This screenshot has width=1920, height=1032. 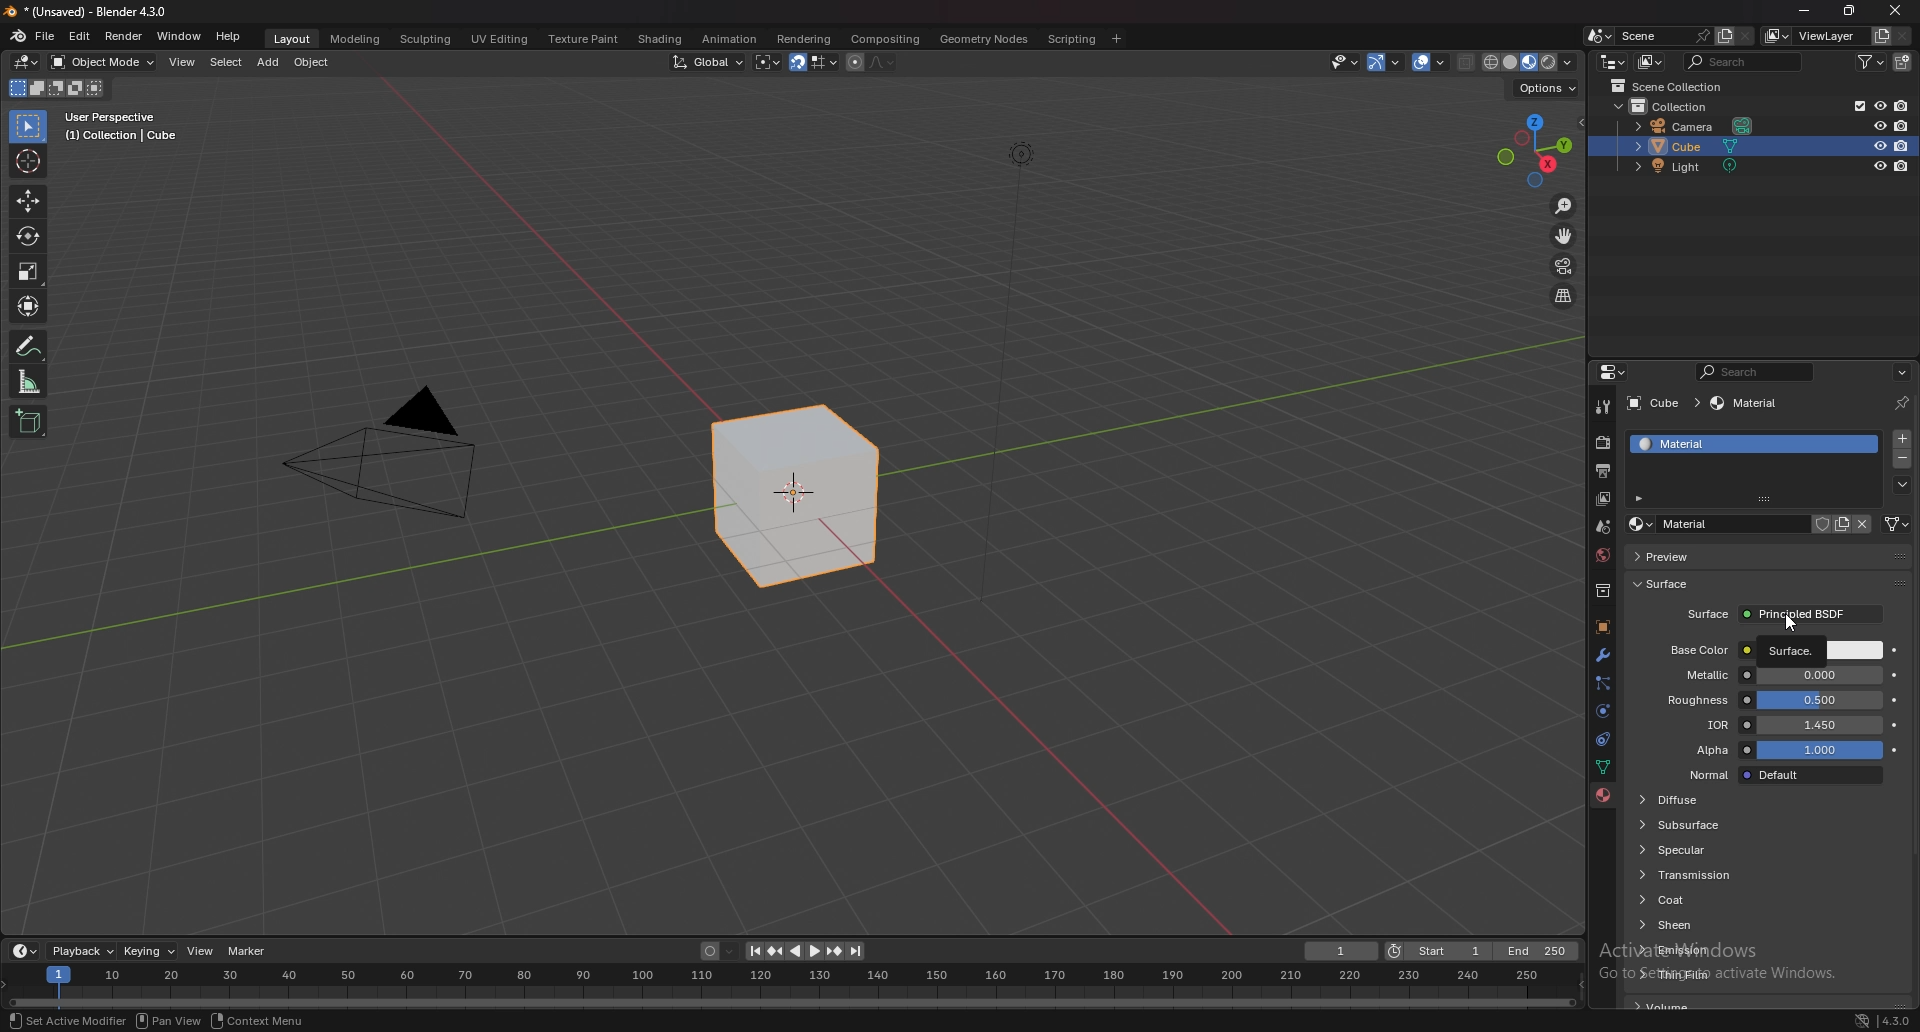 What do you see at coordinates (717, 952) in the screenshot?
I see `auto keying` at bounding box center [717, 952].